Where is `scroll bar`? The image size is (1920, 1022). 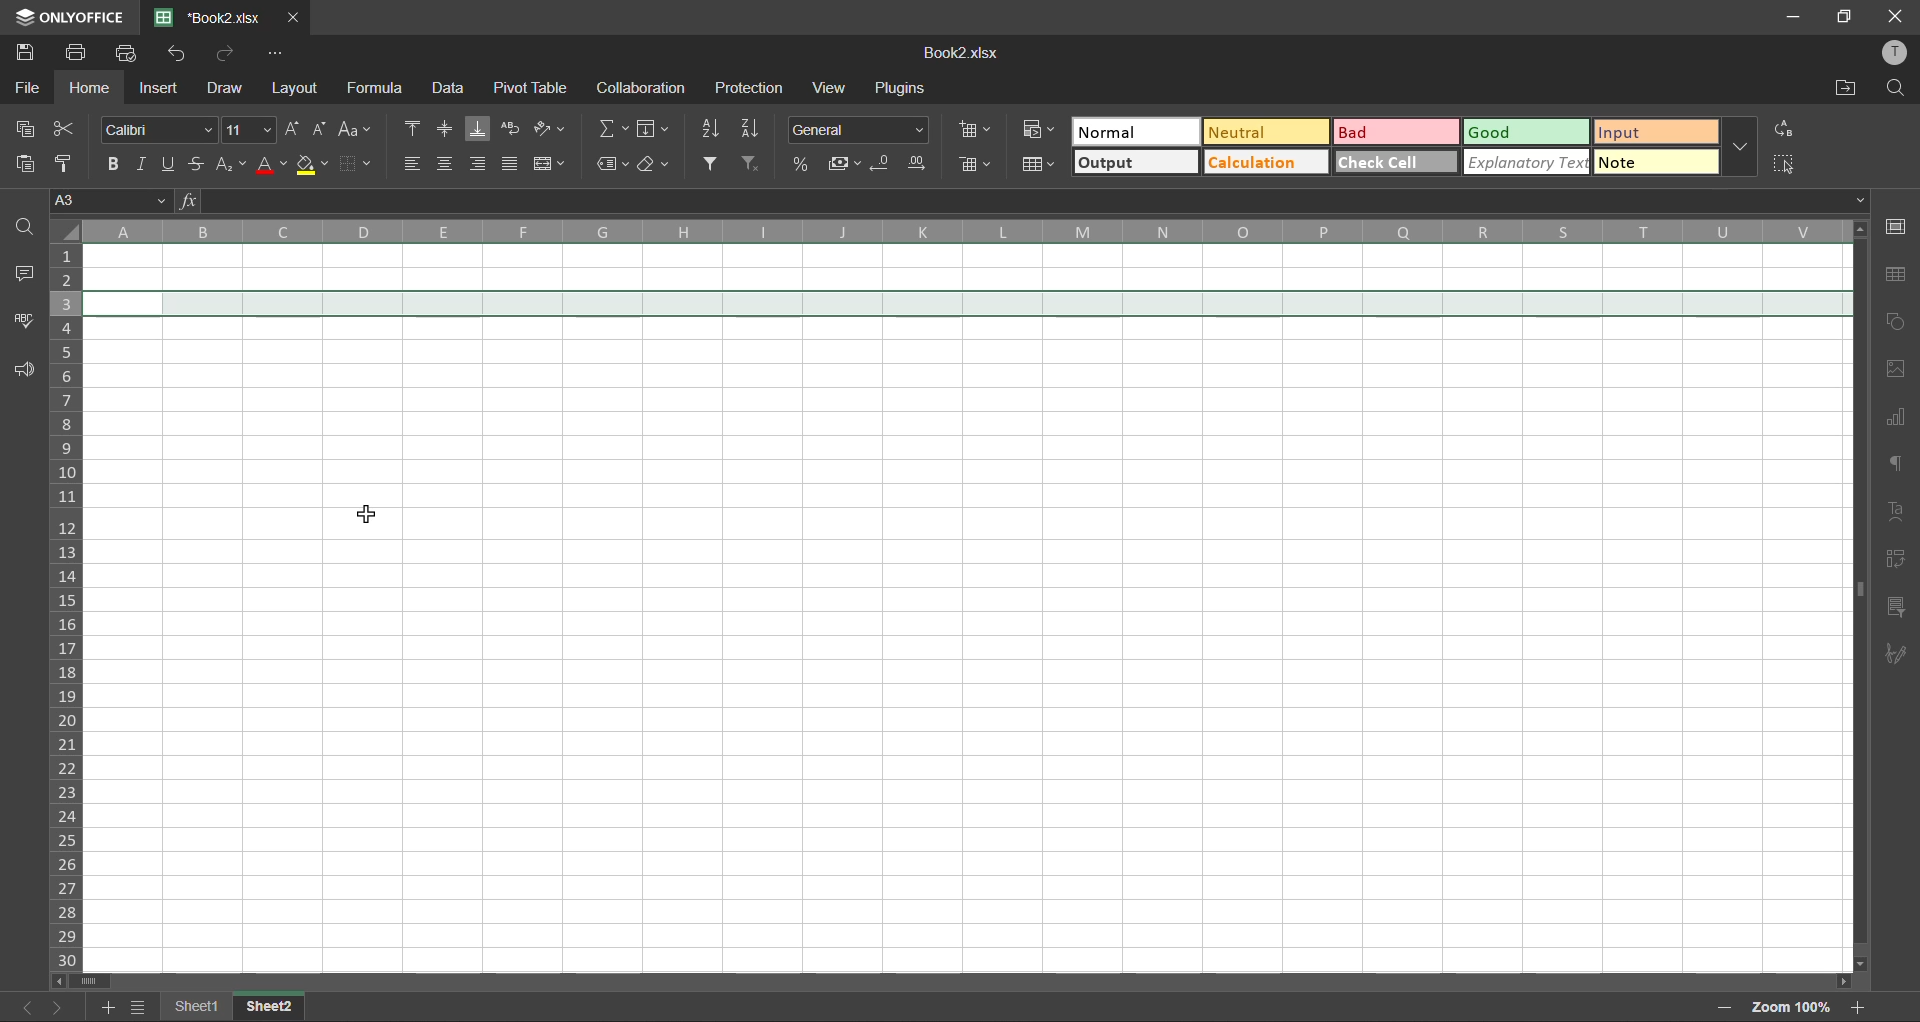 scroll bar is located at coordinates (89, 980).